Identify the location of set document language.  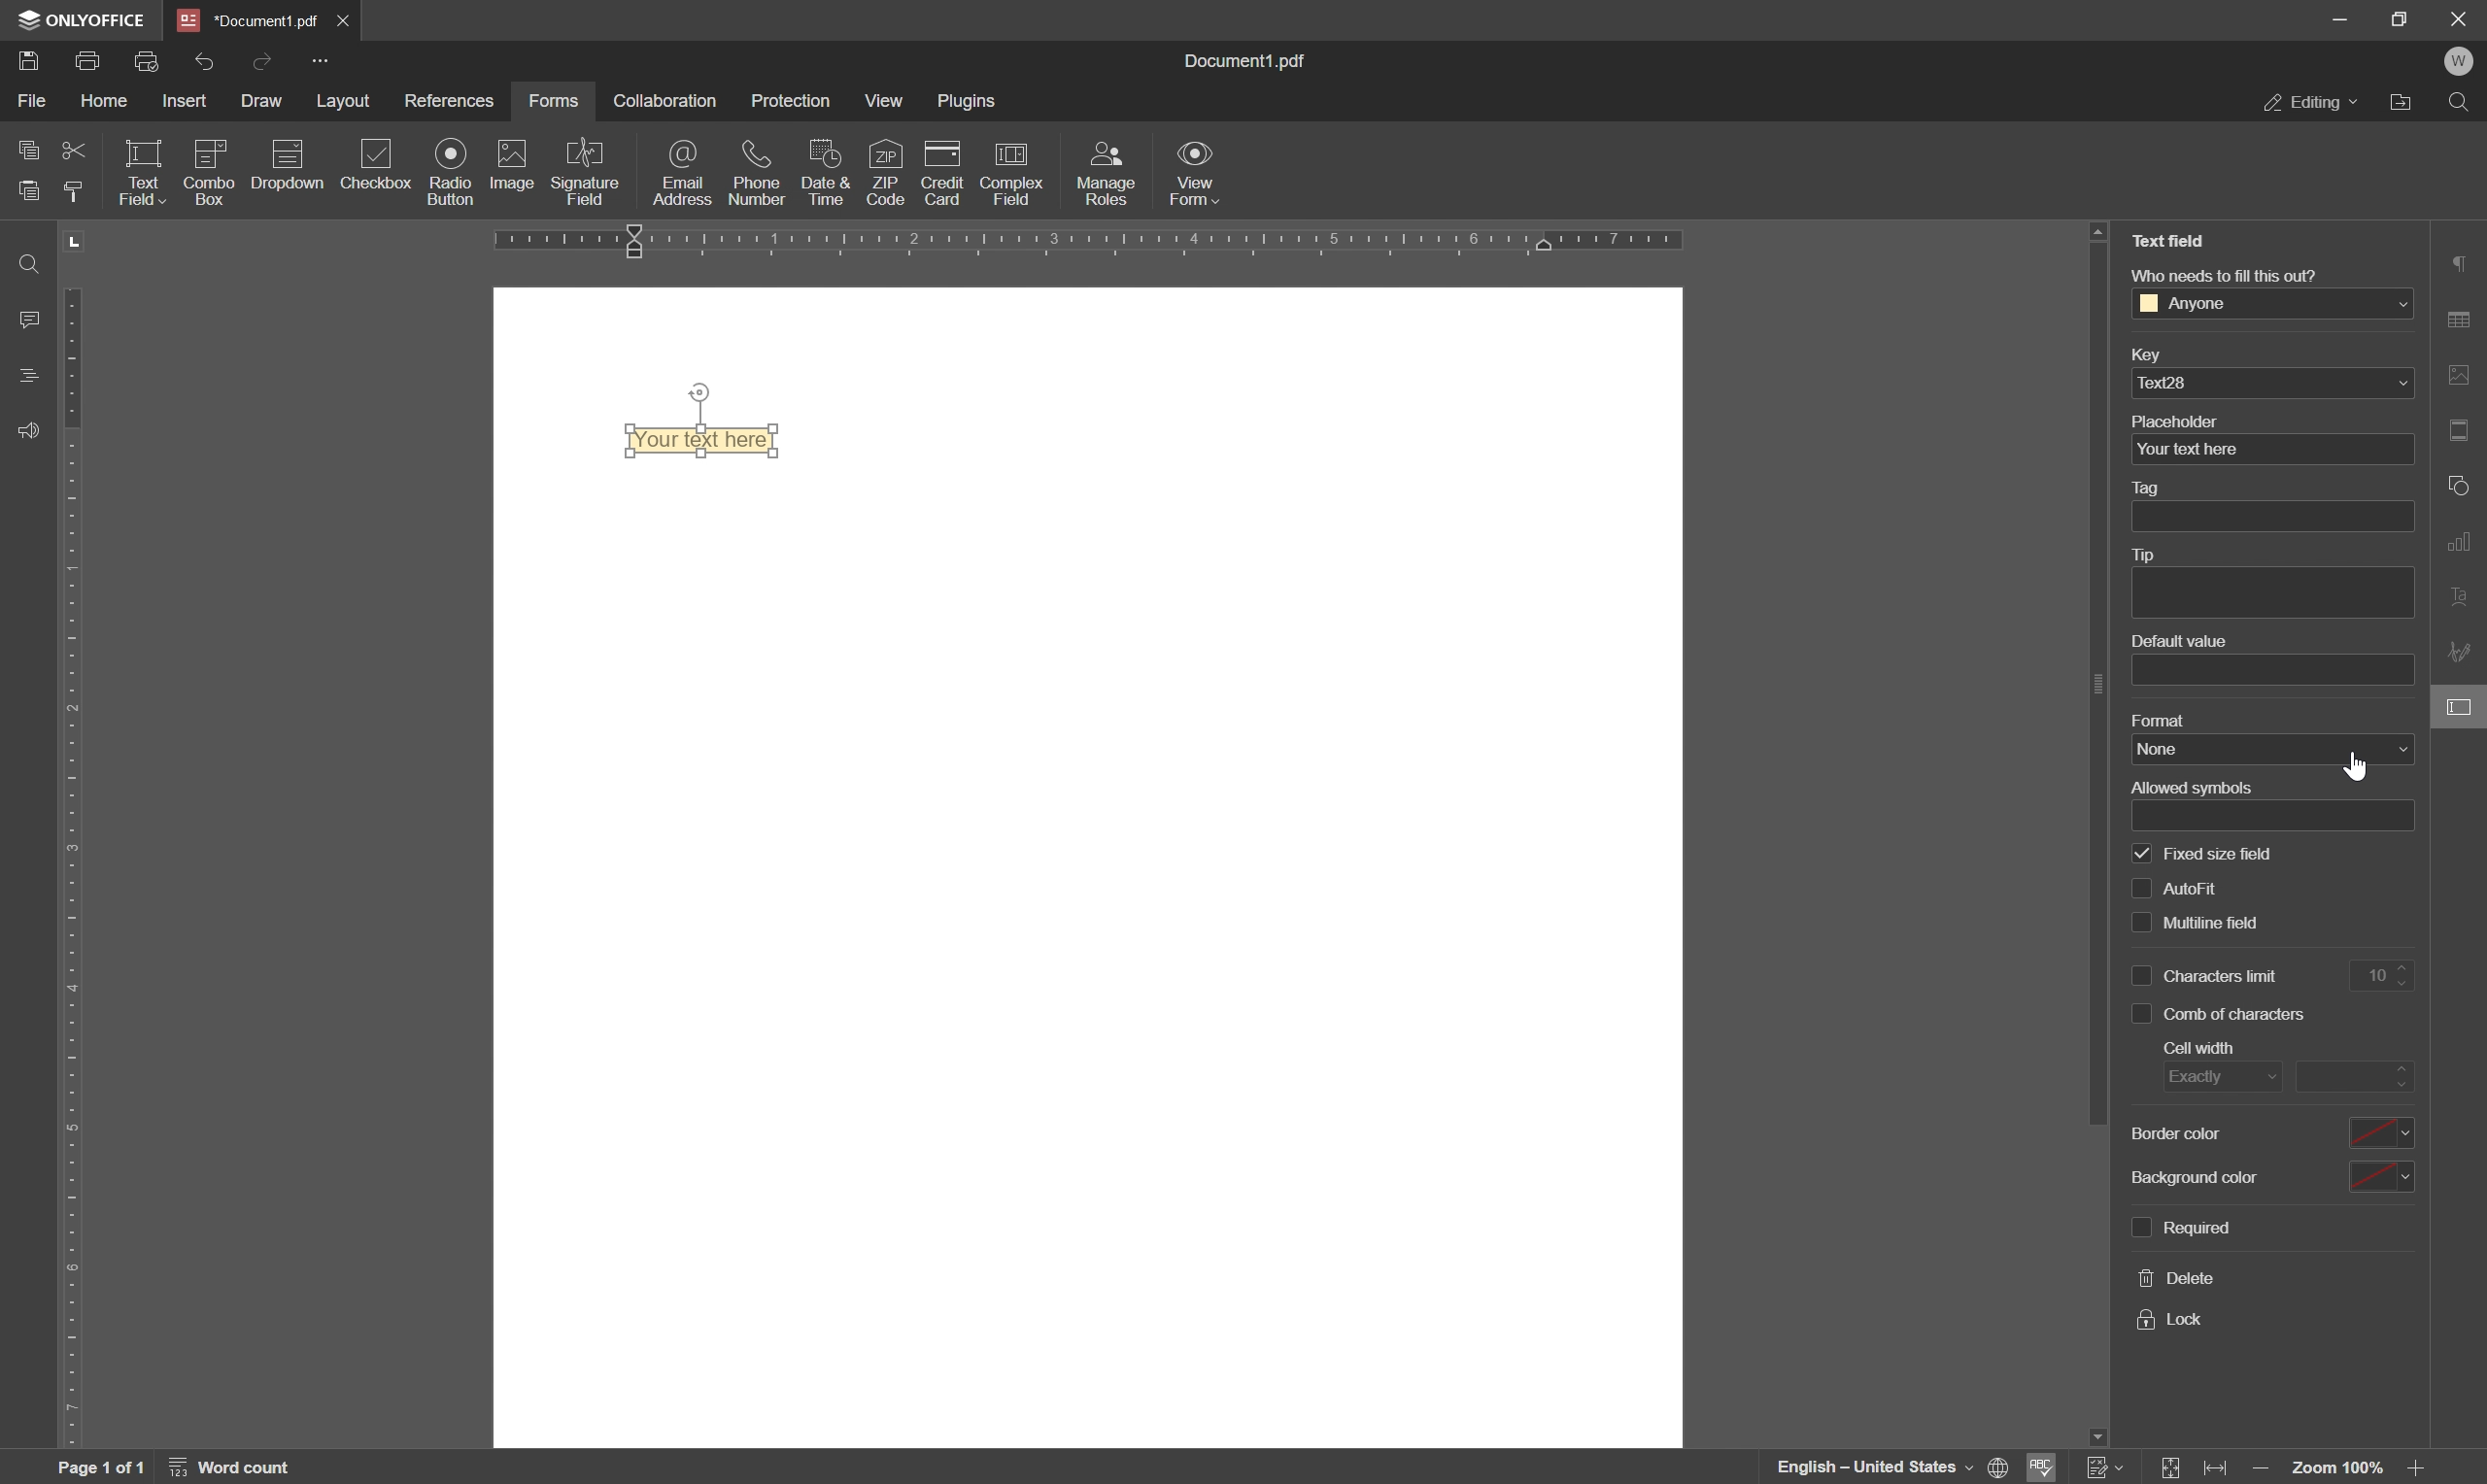
(1997, 1469).